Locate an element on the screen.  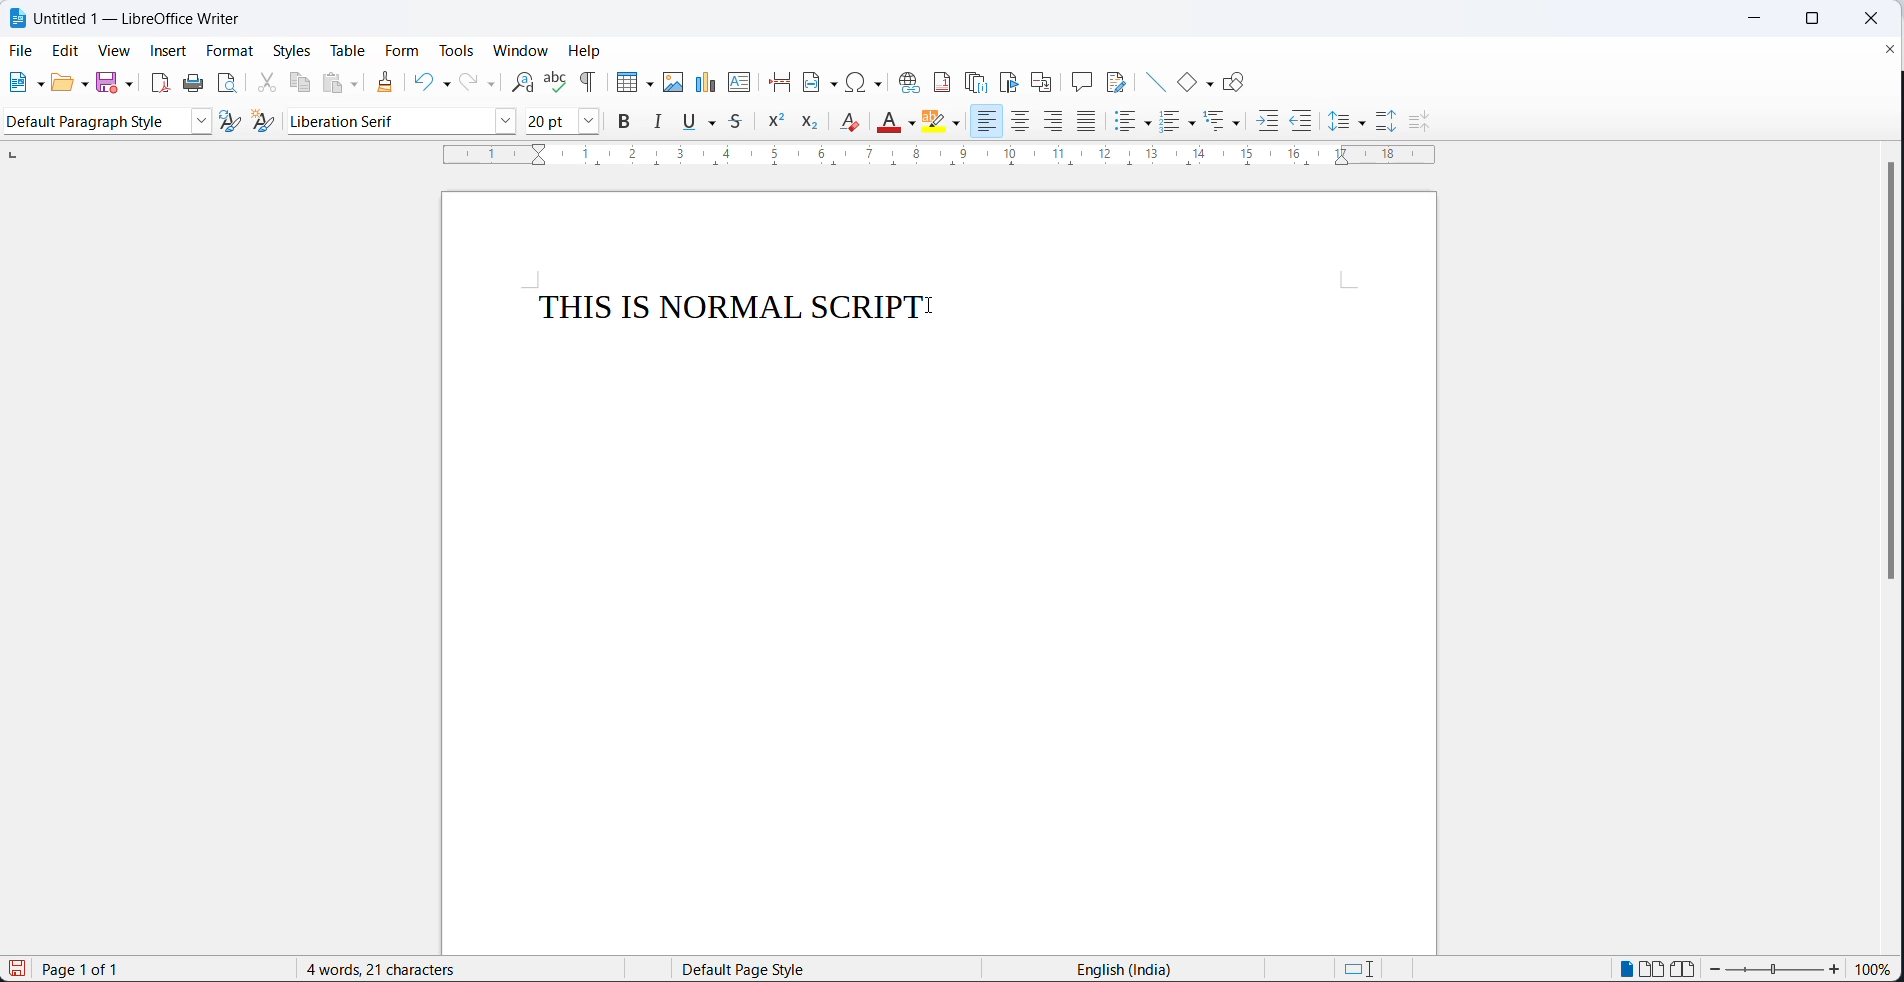
toggle ordered list is located at coordinates (1170, 121).